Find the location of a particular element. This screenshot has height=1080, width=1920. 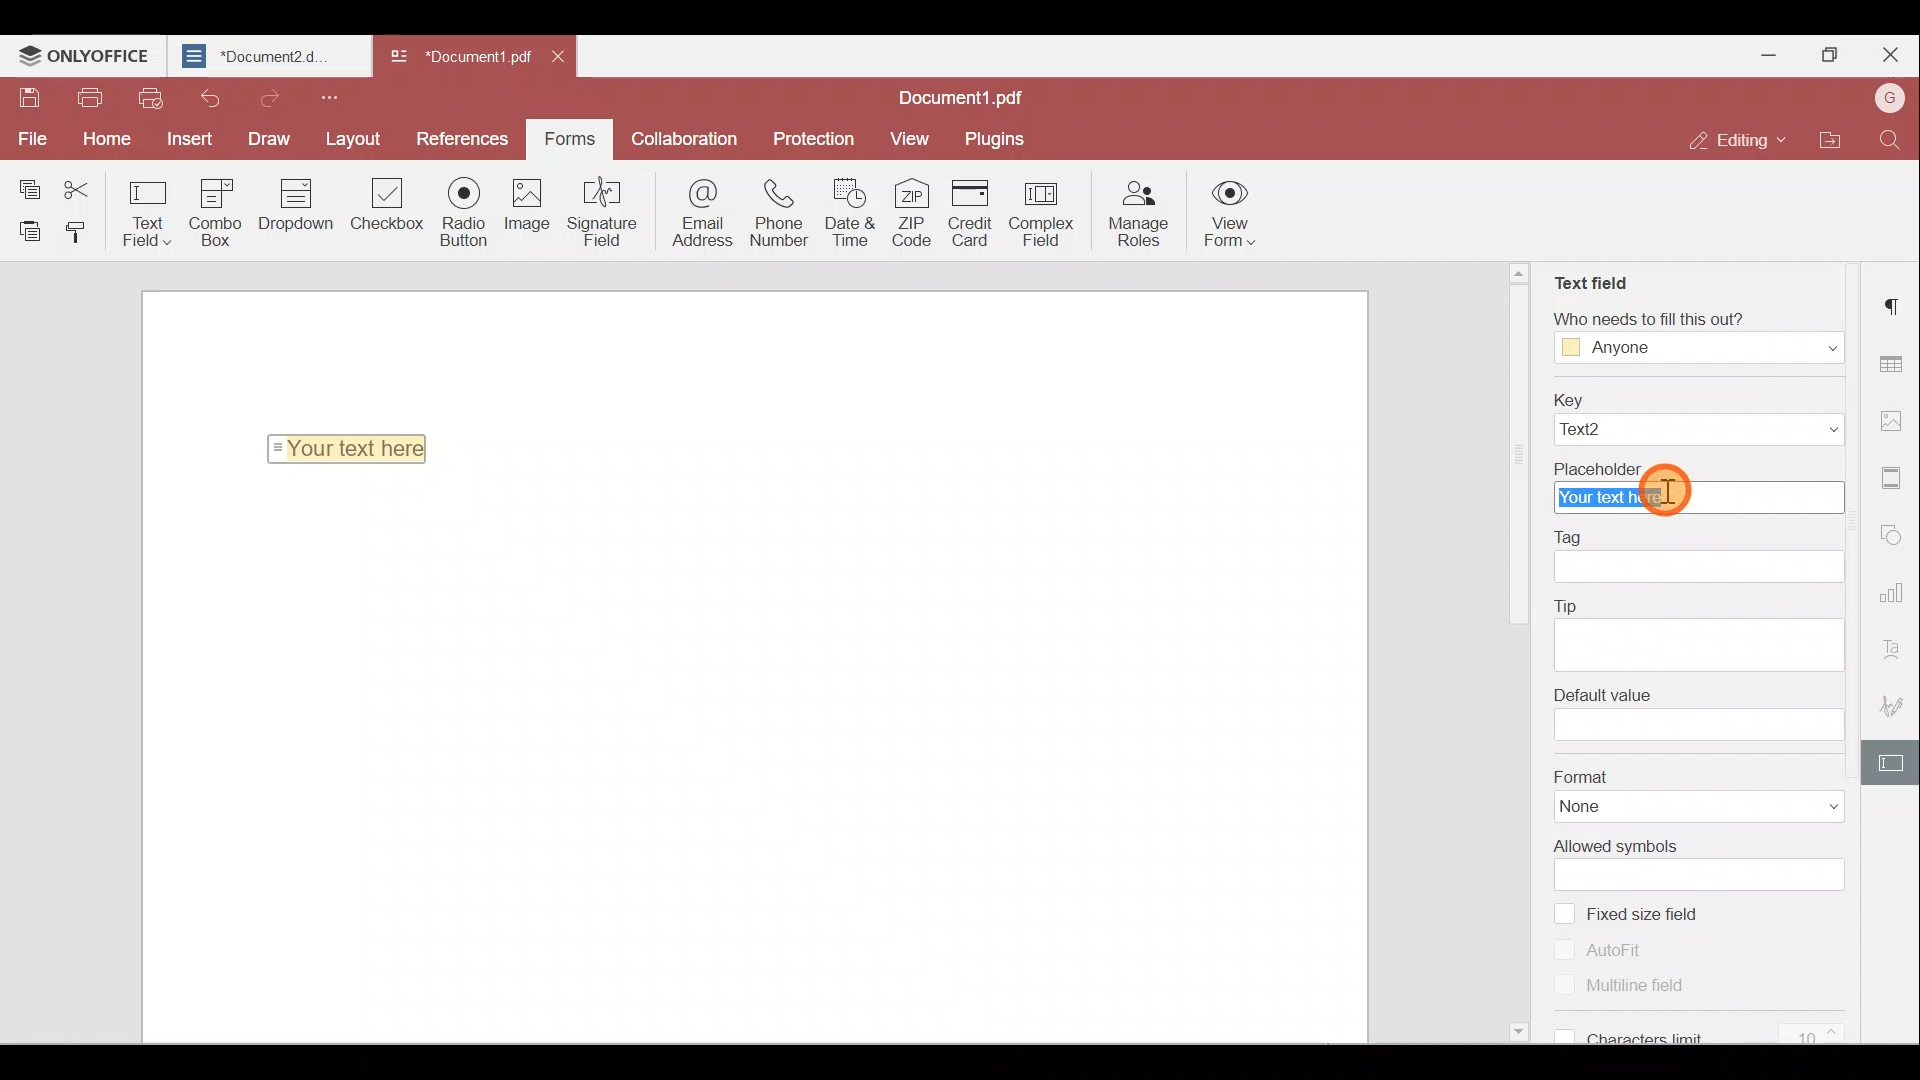

Default value is located at coordinates (1602, 694).